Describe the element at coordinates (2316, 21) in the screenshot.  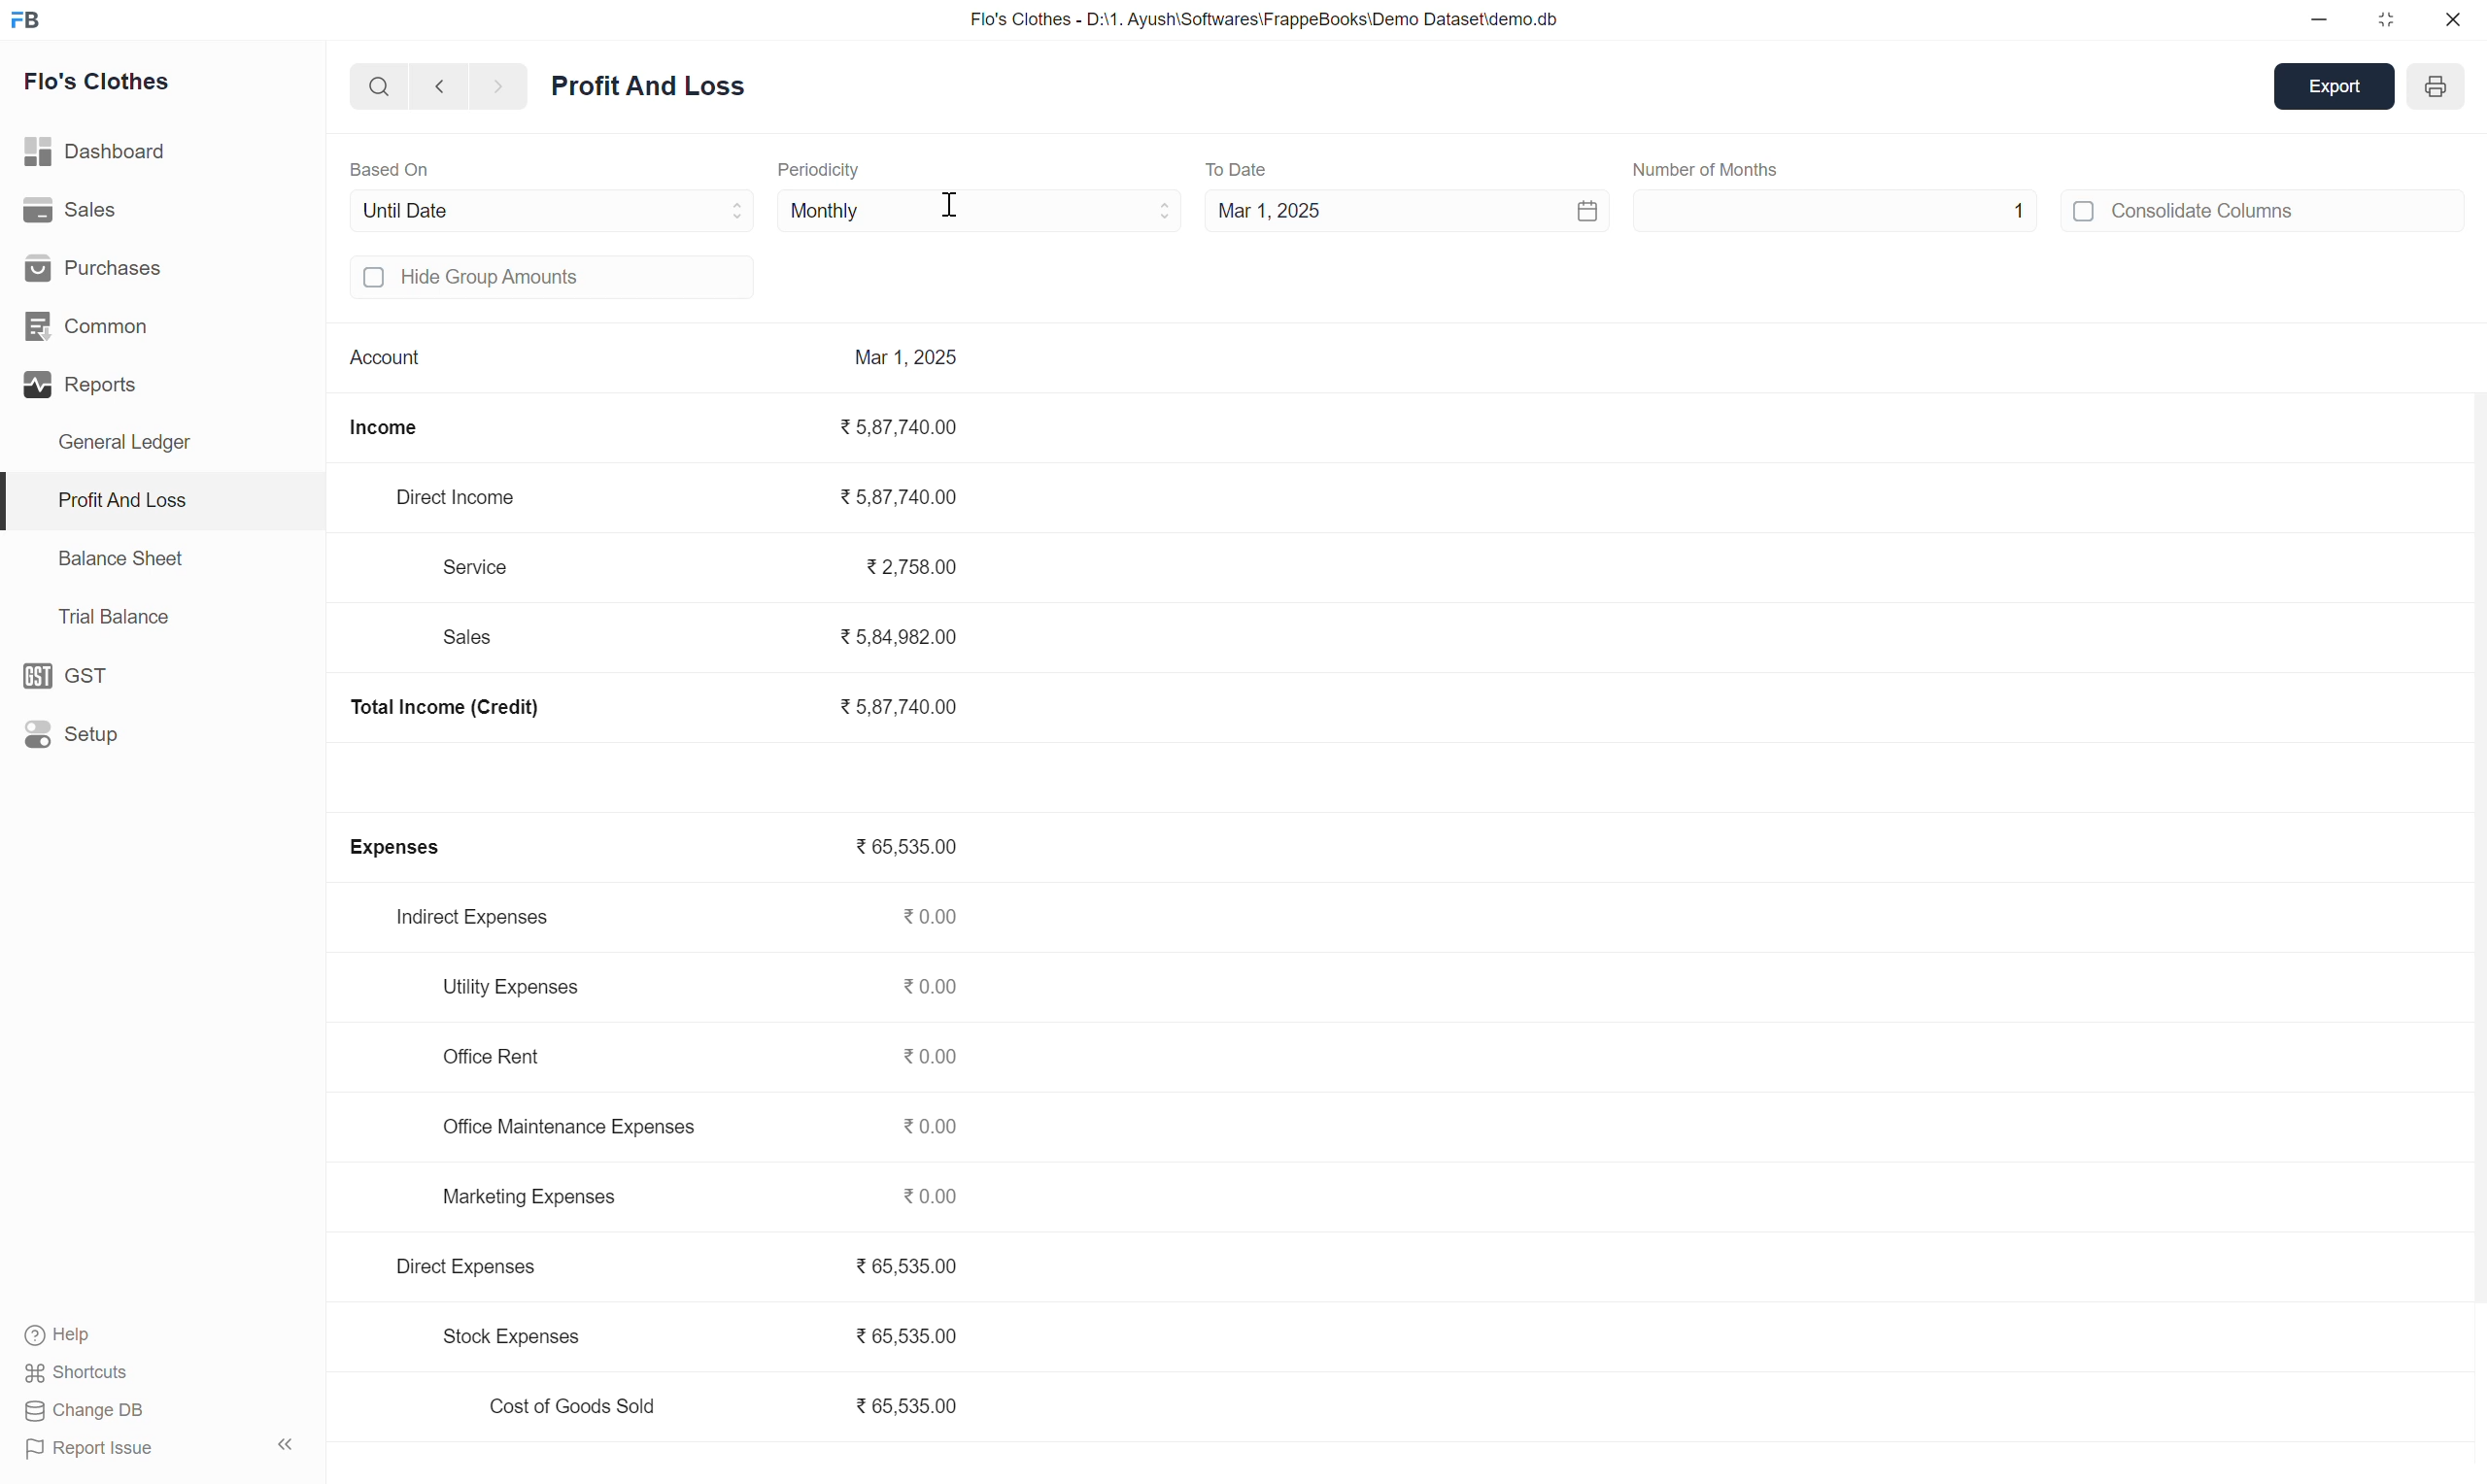
I see `minimize` at that location.